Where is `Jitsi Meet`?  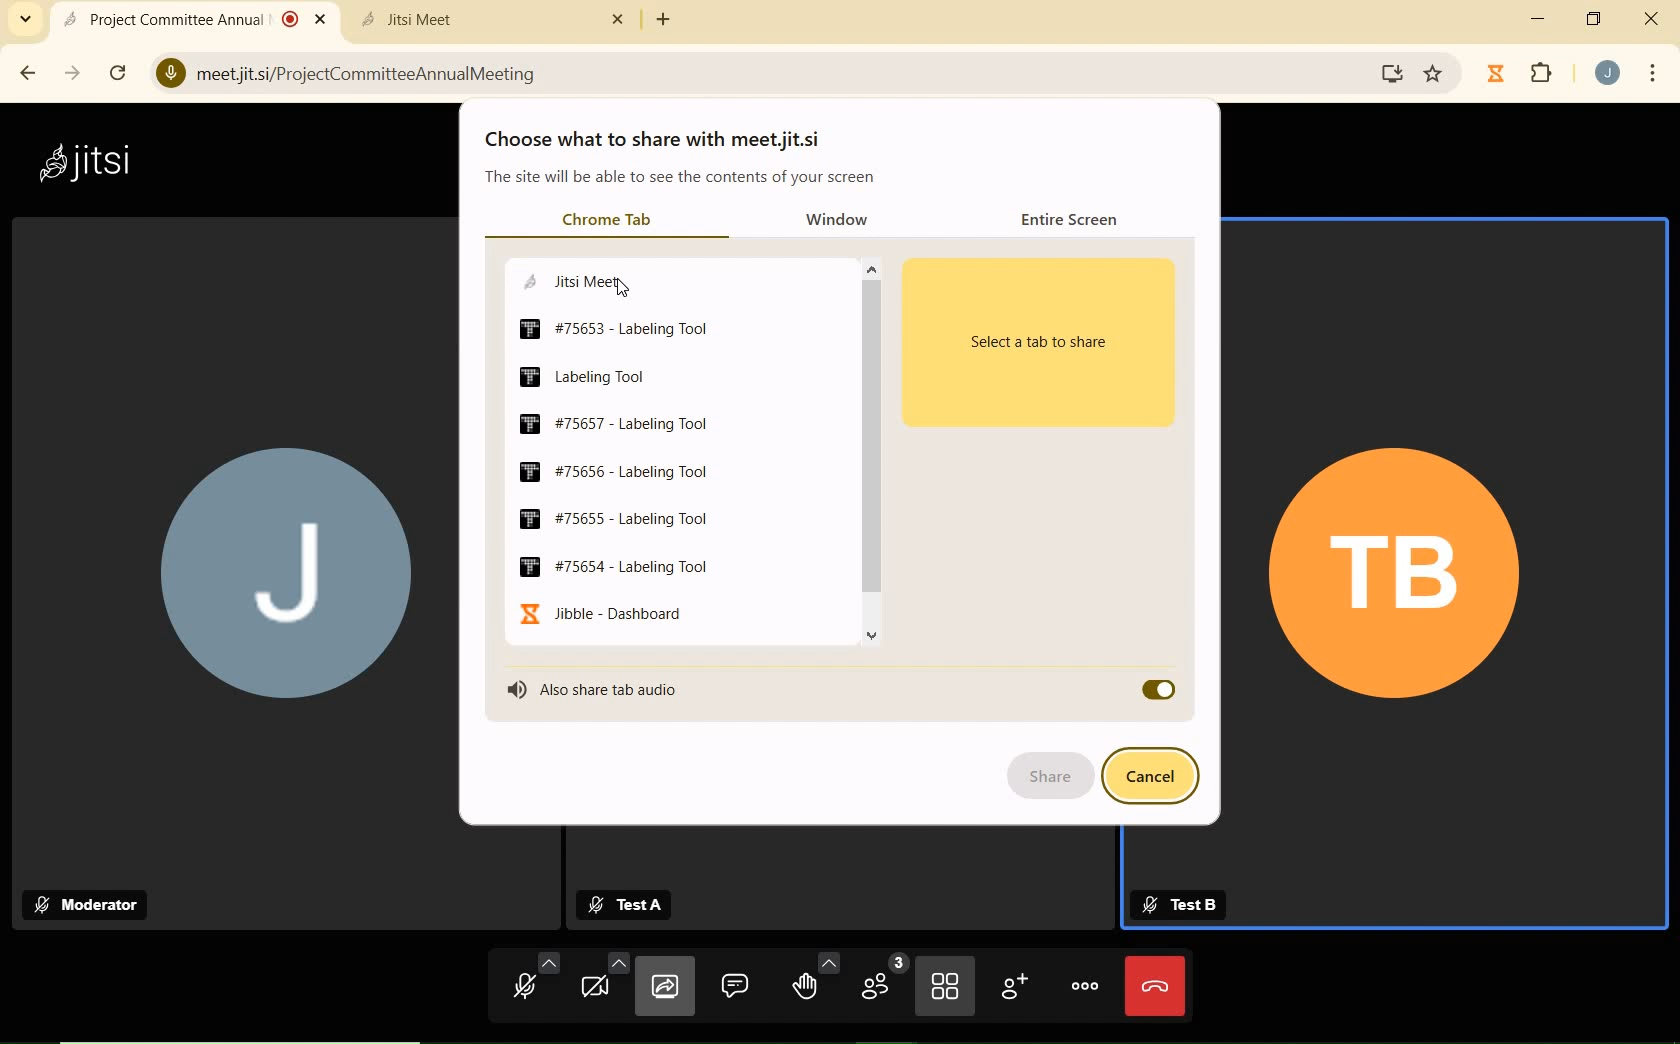 Jitsi Meet is located at coordinates (491, 20).